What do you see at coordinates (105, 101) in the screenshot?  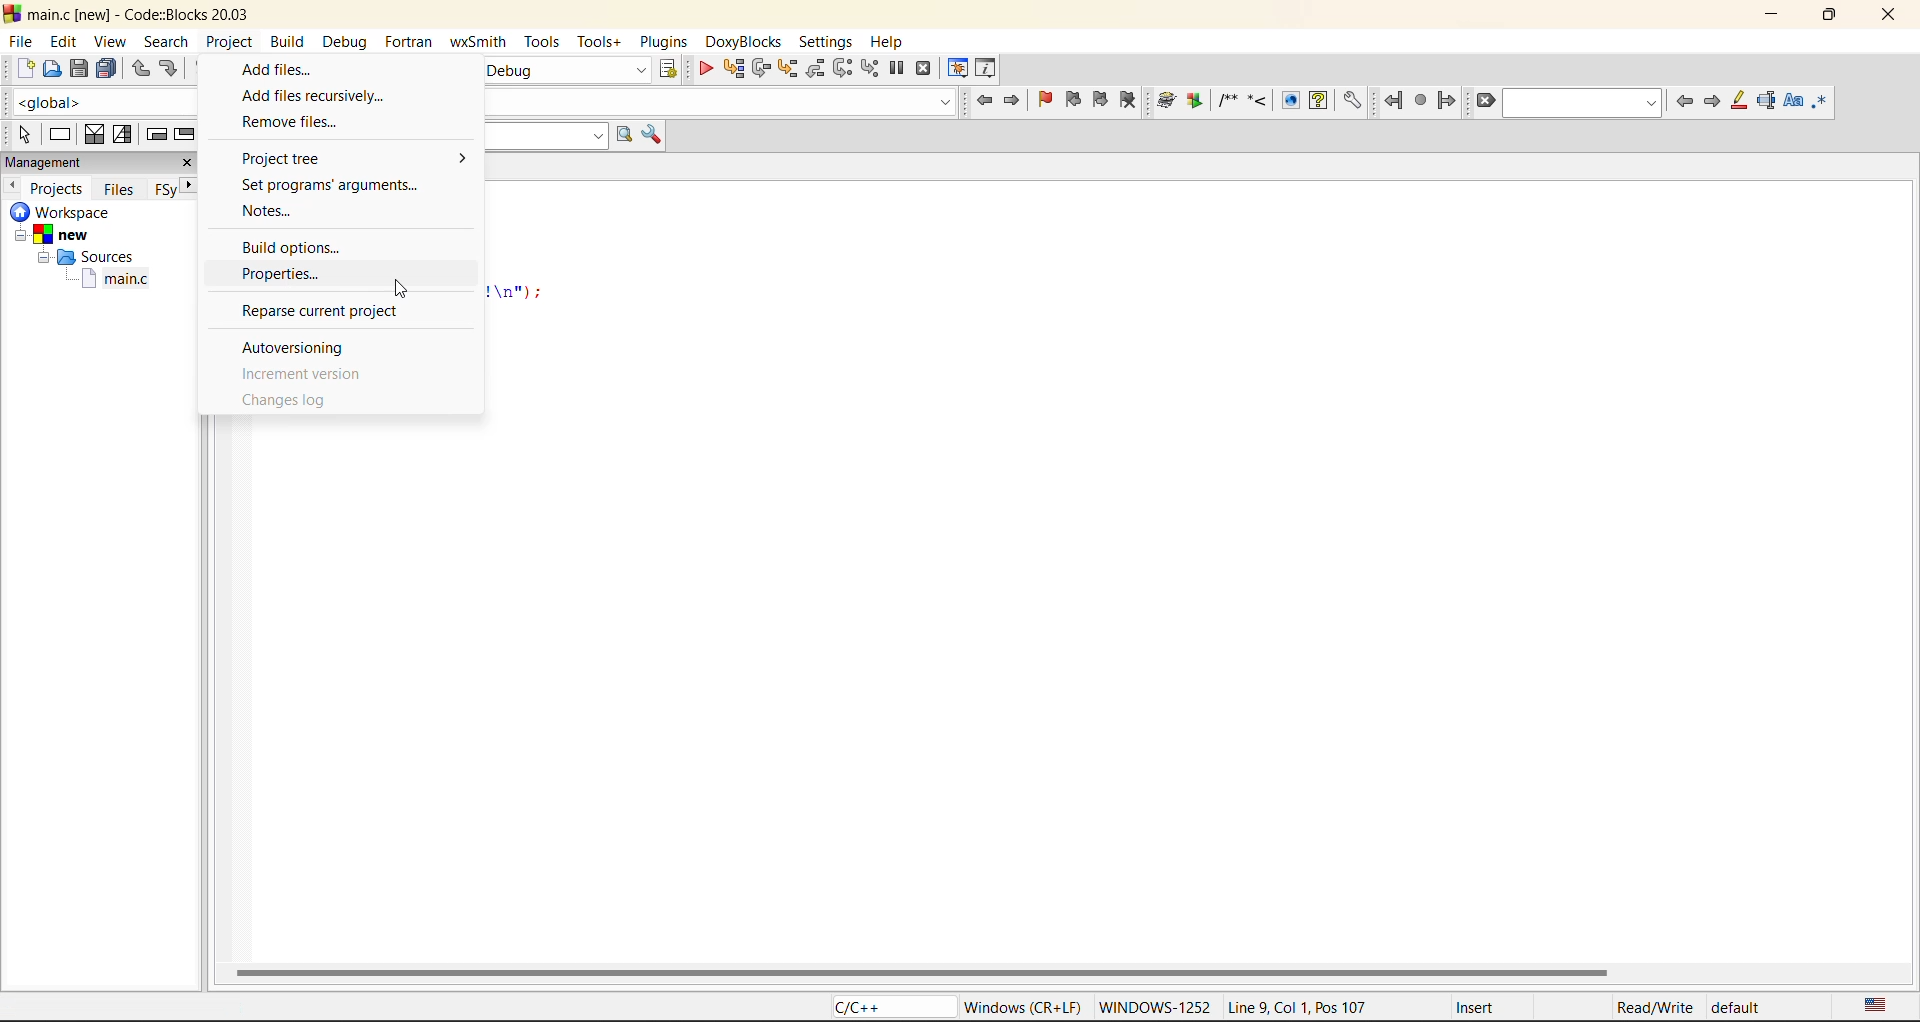 I see `<global>` at bounding box center [105, 101].